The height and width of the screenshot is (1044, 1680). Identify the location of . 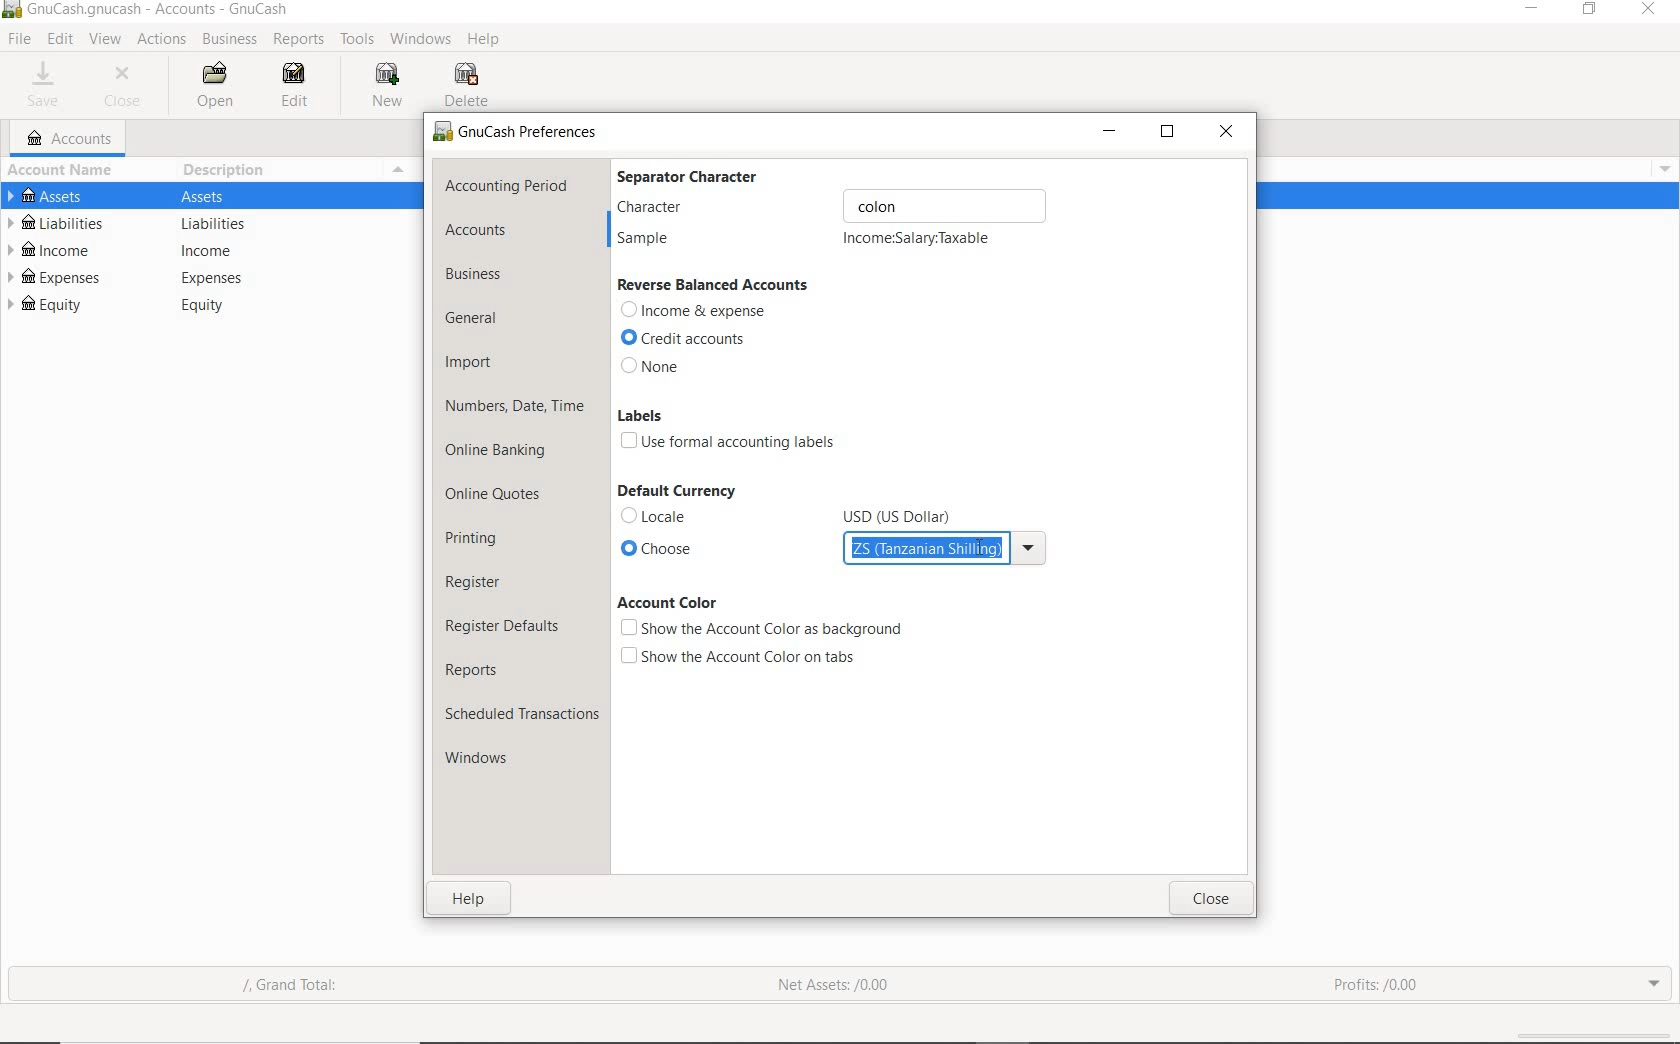
(1666, 168).